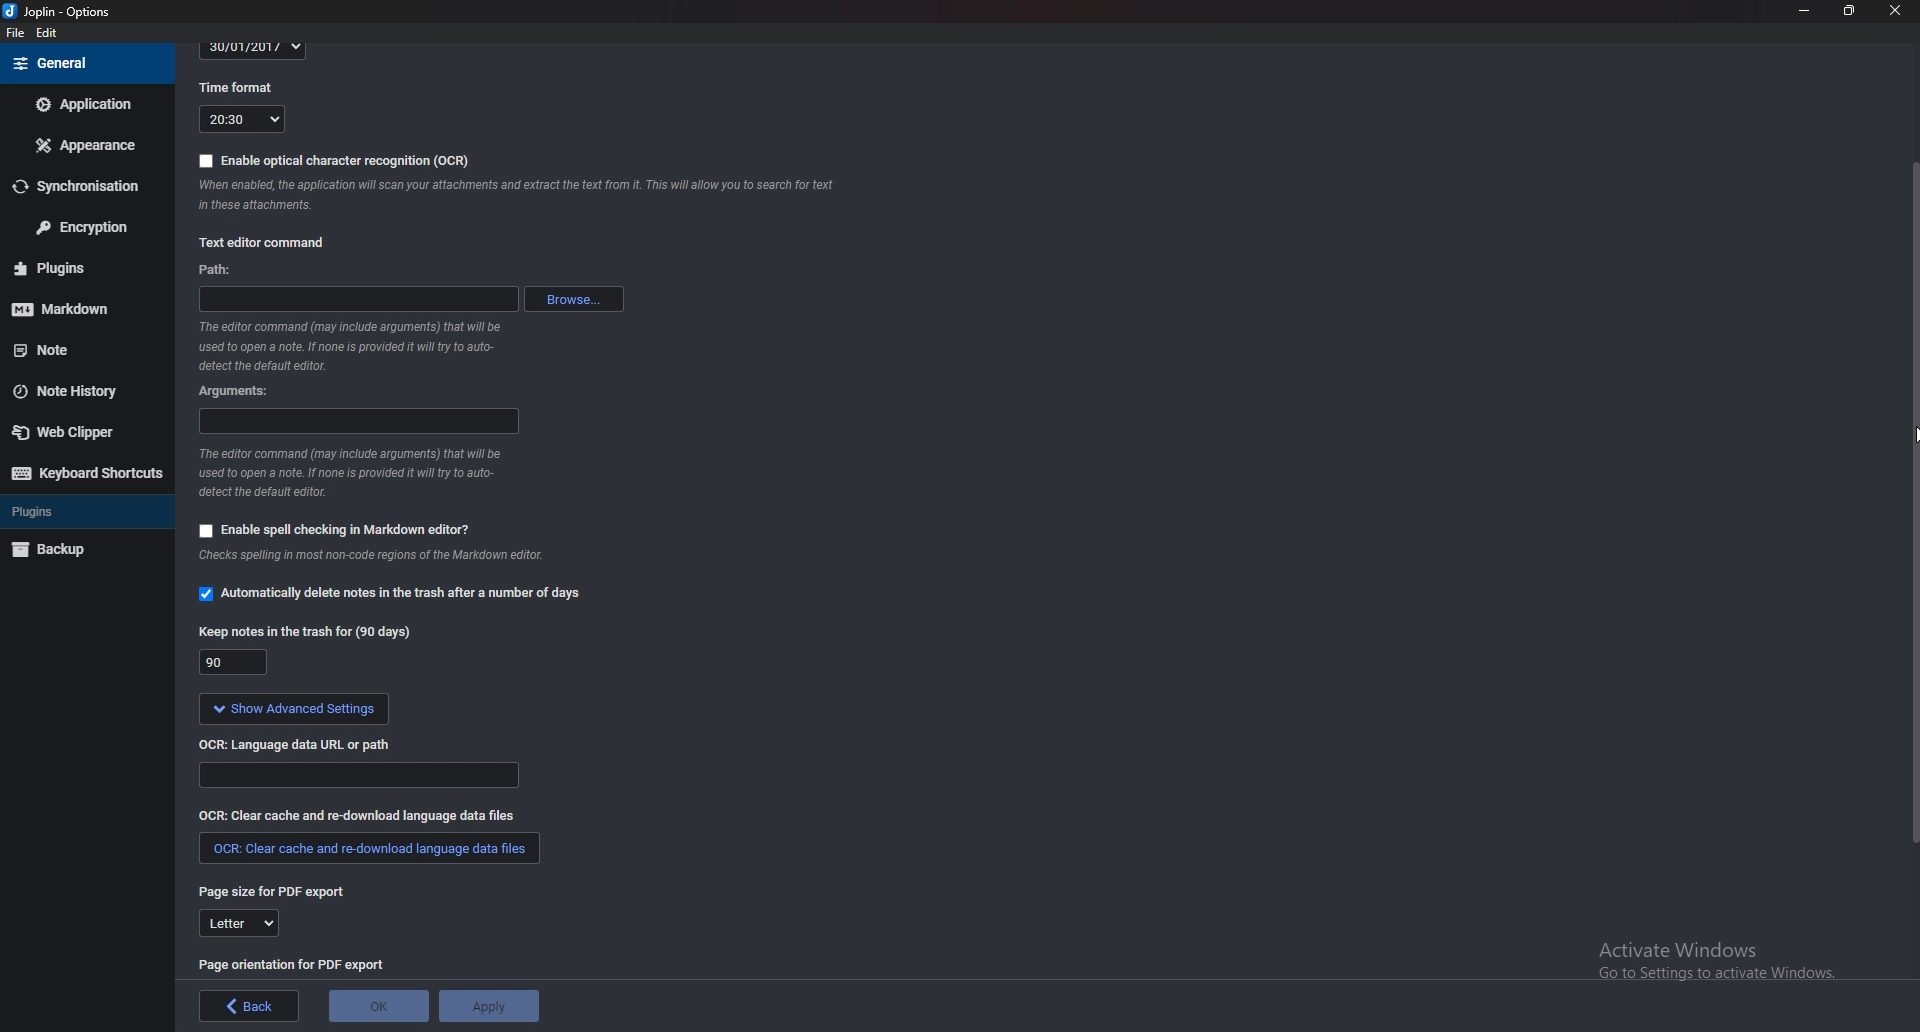 Image resolution: width=1920 pixels, height=1032 pixels. Describe the element at coordinates (76, 510) in the screenshot. I see `Plugins` at that location.